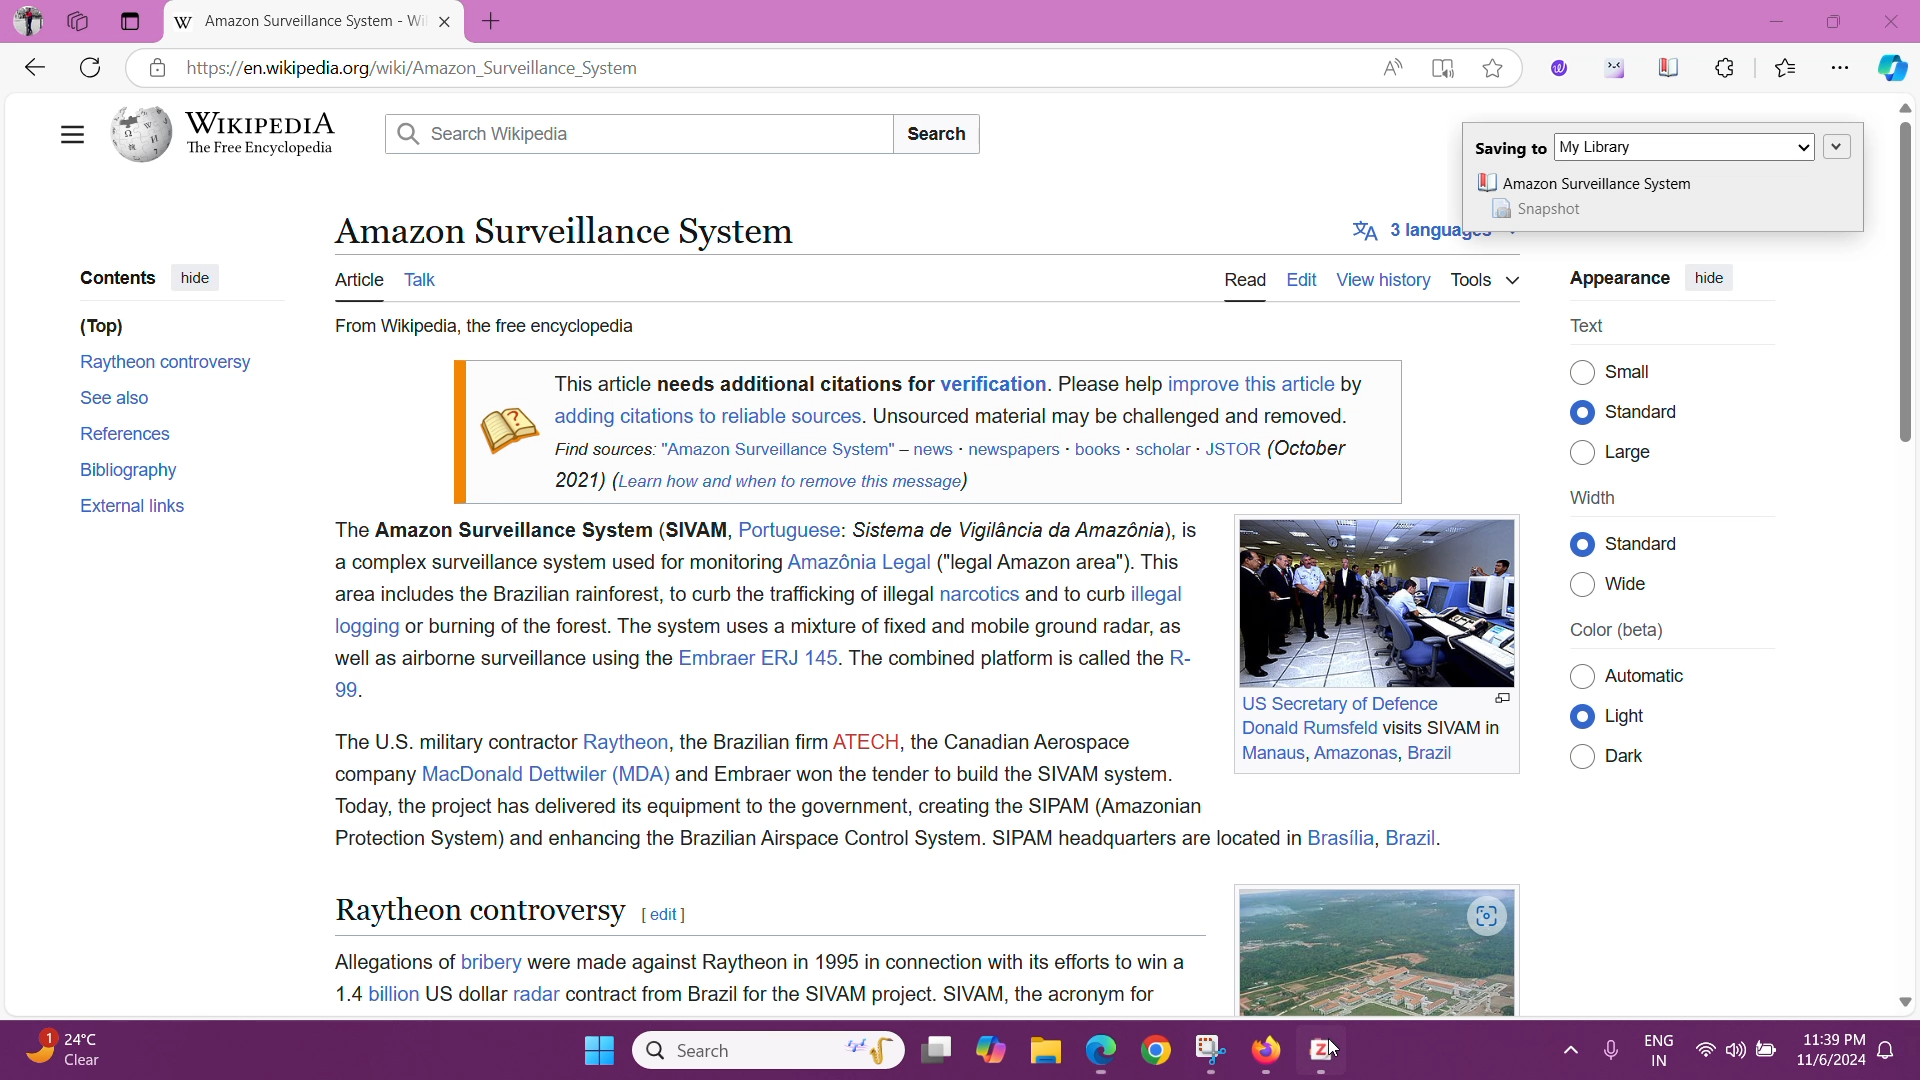 This screenshot has width=1920, height=1080. What do you see at coordinates (132, 507) in the screenshot?
I see `External links` at bounding box center [132, 507].